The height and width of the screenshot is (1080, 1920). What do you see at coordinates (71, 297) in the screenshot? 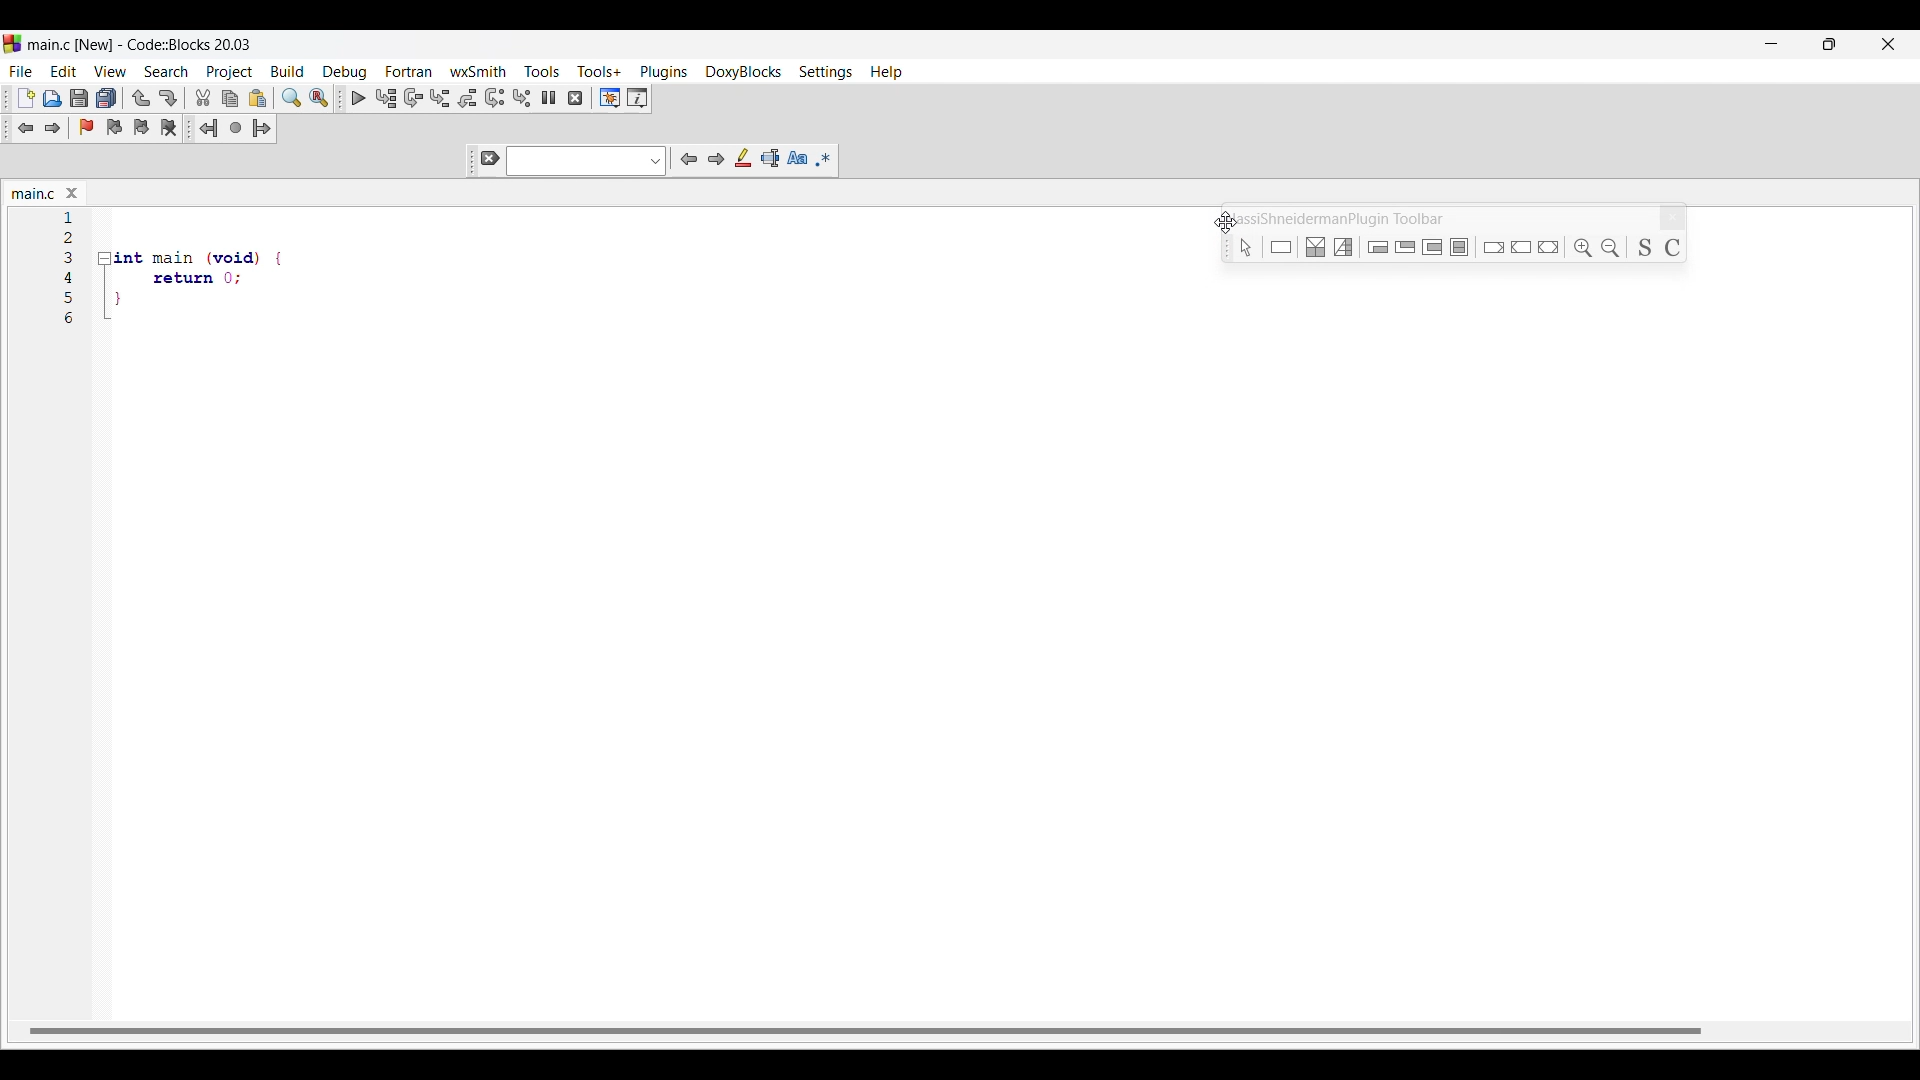
I see `` at bounding box center [71, 297].